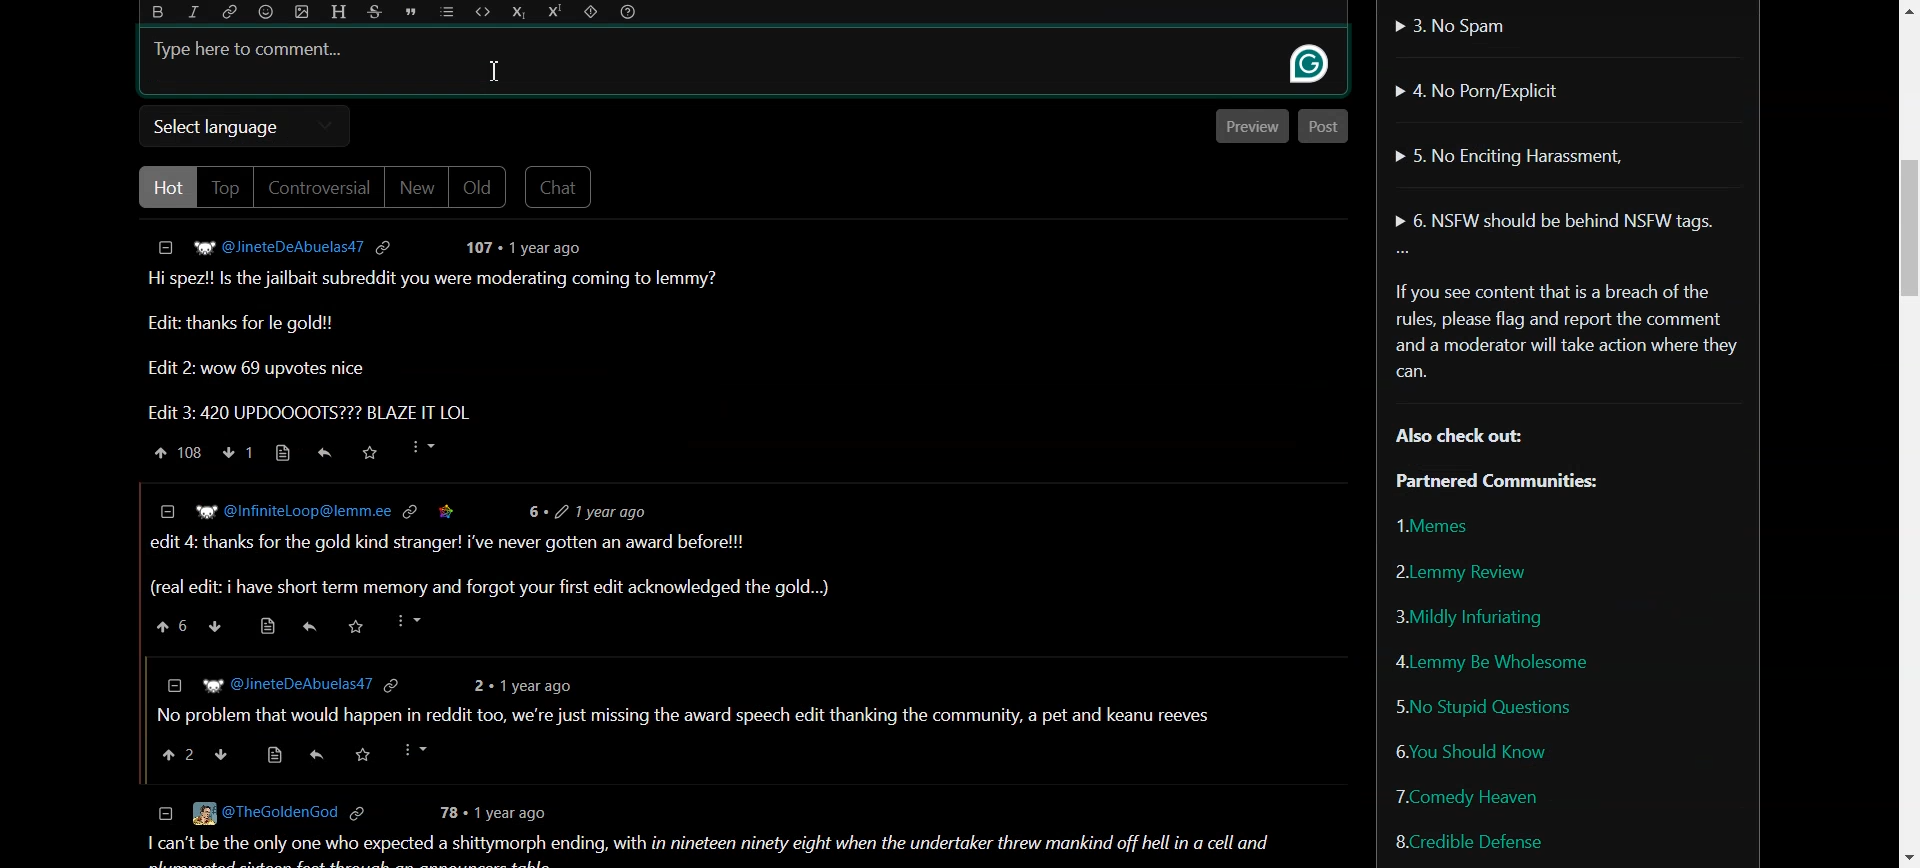  What do you see at coordinates (1327, 127) in the screenshot?
I see `Post` at bounding box center [1327, 127].